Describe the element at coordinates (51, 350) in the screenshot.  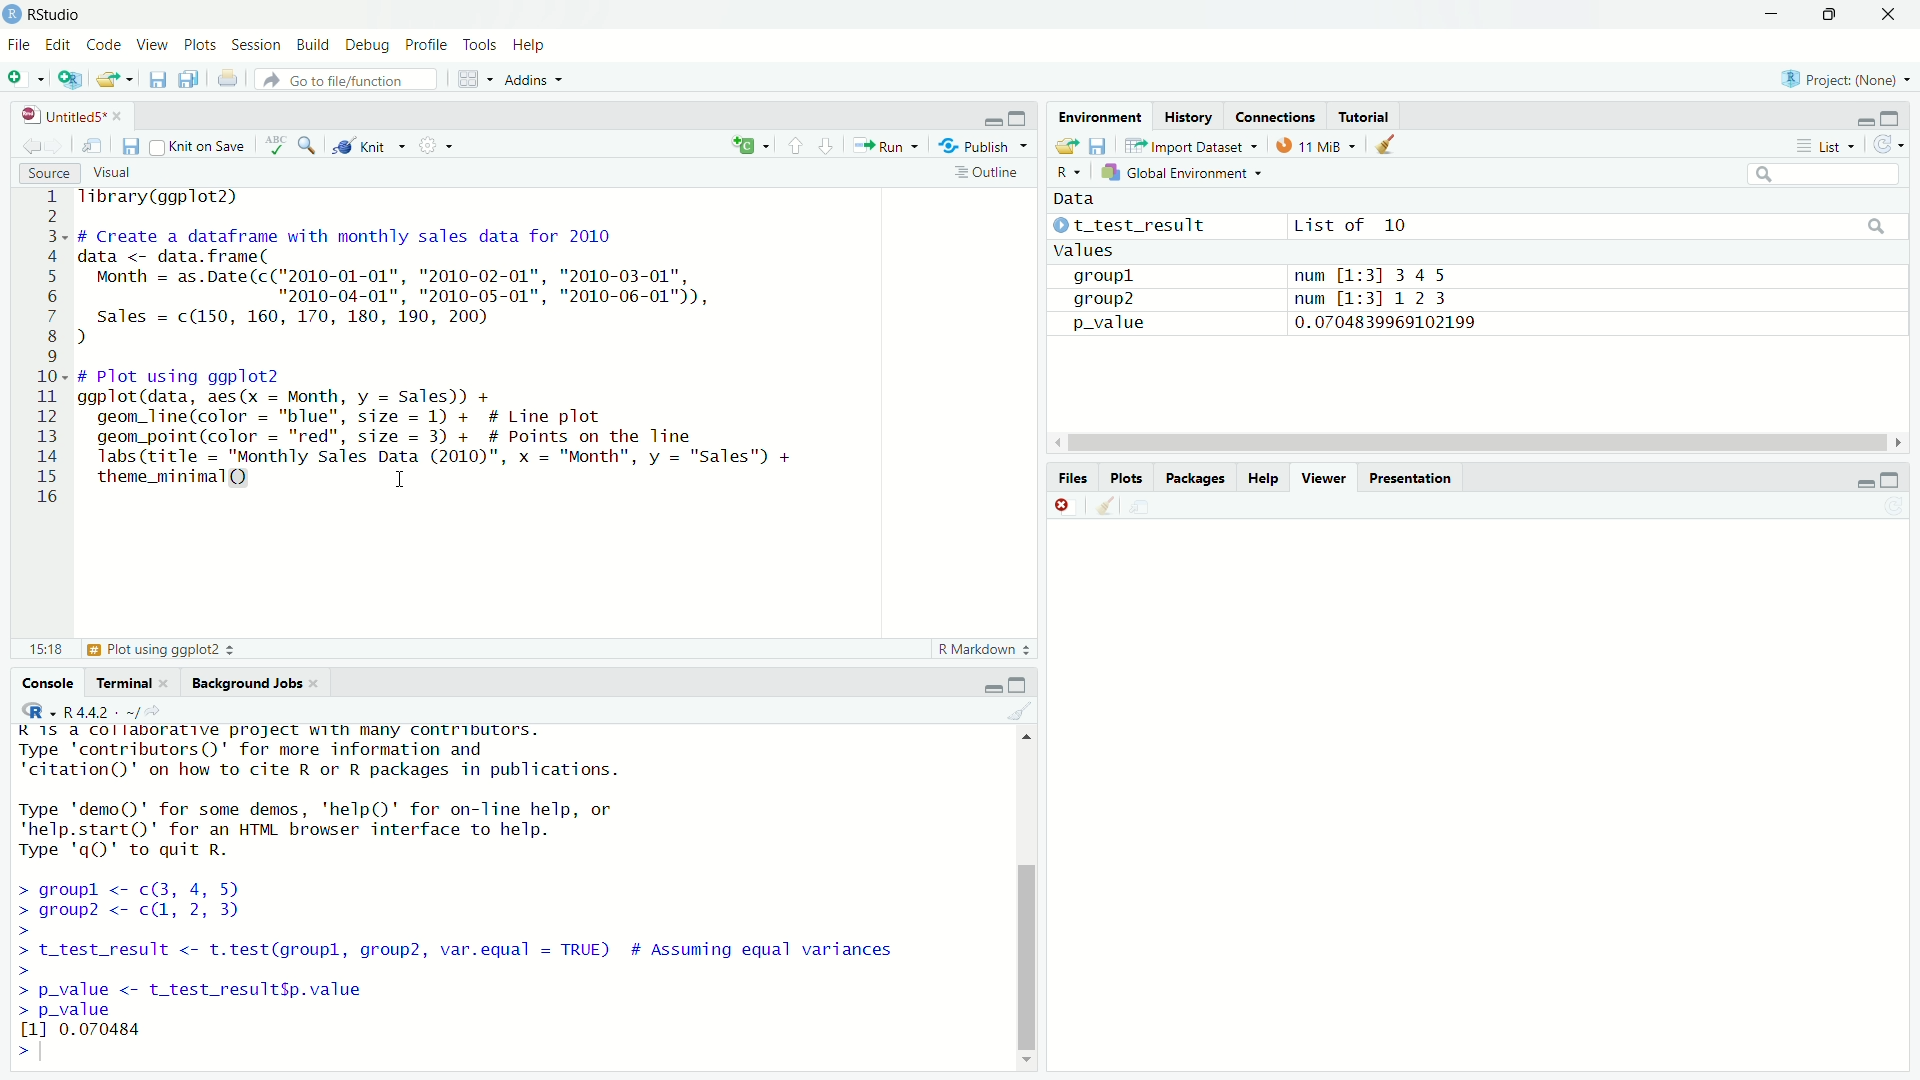
I see `code line number` at that location.